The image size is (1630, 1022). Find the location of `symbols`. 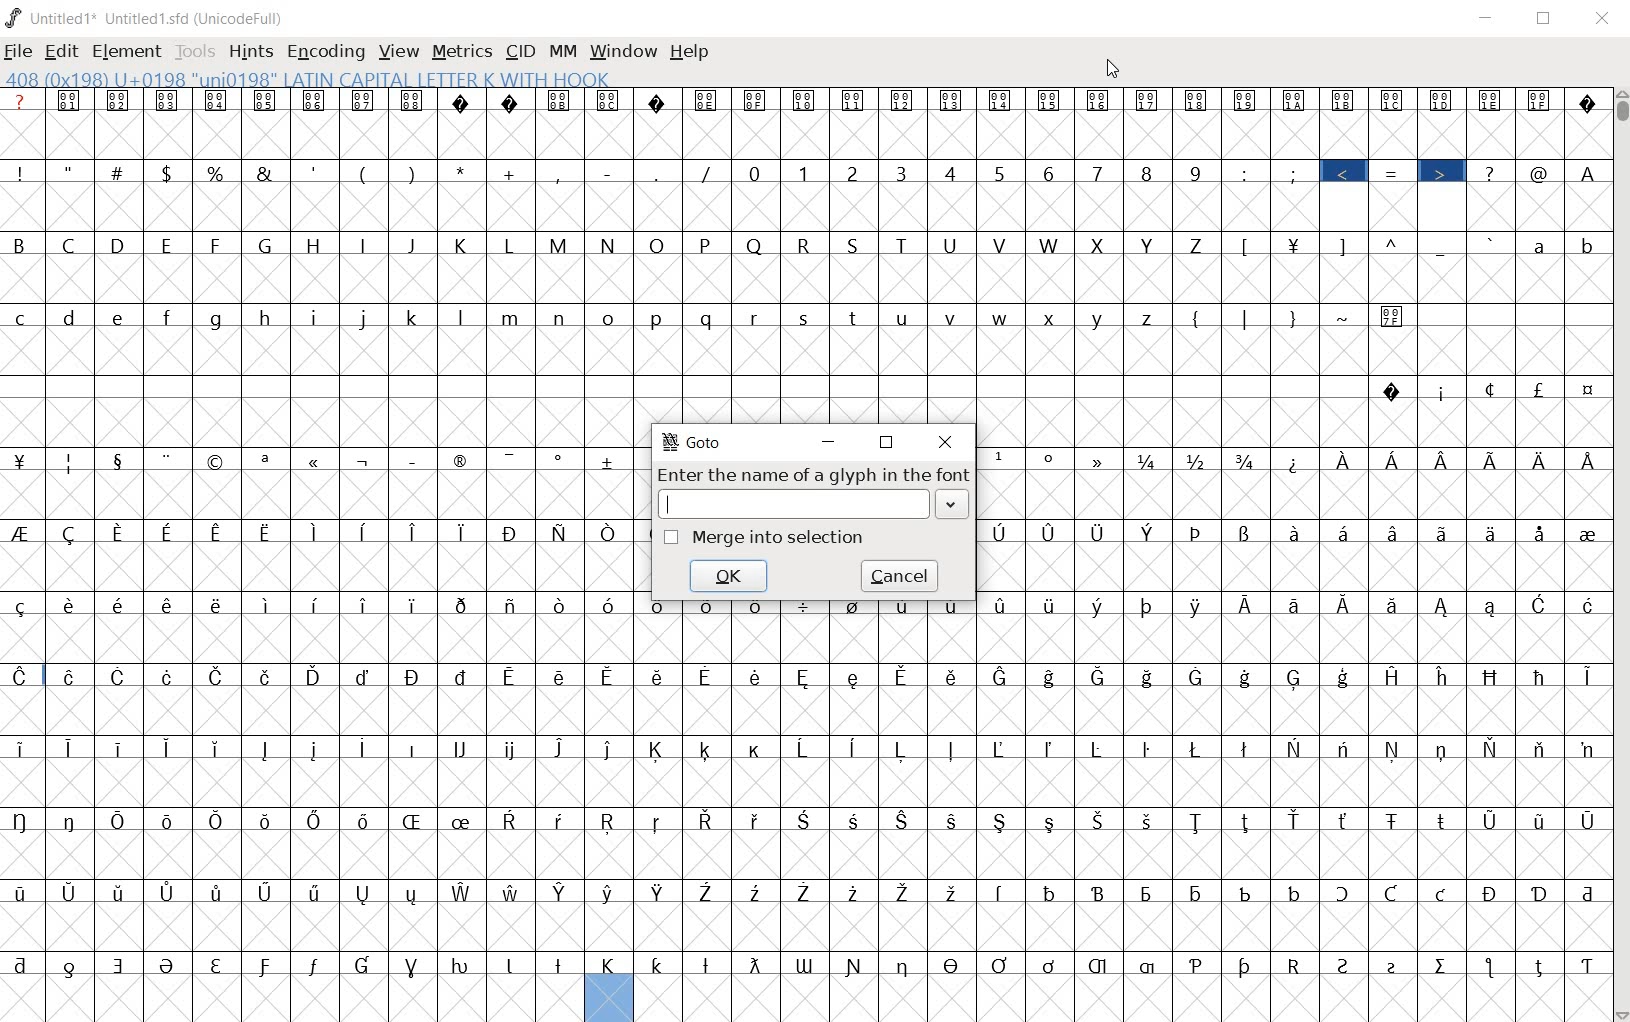

symbols is located at coordinates (1296, 315).